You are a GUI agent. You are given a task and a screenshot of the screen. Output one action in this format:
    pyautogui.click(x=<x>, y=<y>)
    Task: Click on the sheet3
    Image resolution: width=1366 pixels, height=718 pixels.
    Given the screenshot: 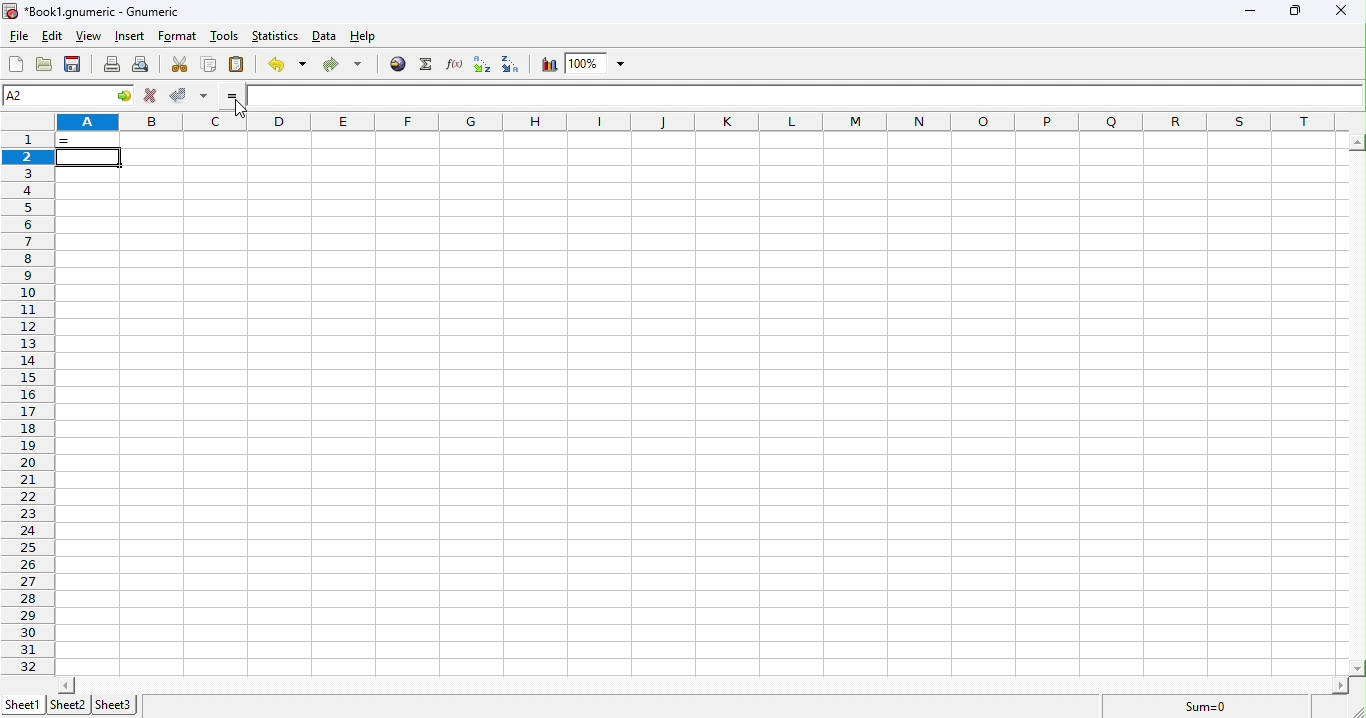 What is the action you would take?
    pyautogui.click(x=115, y=706)
    